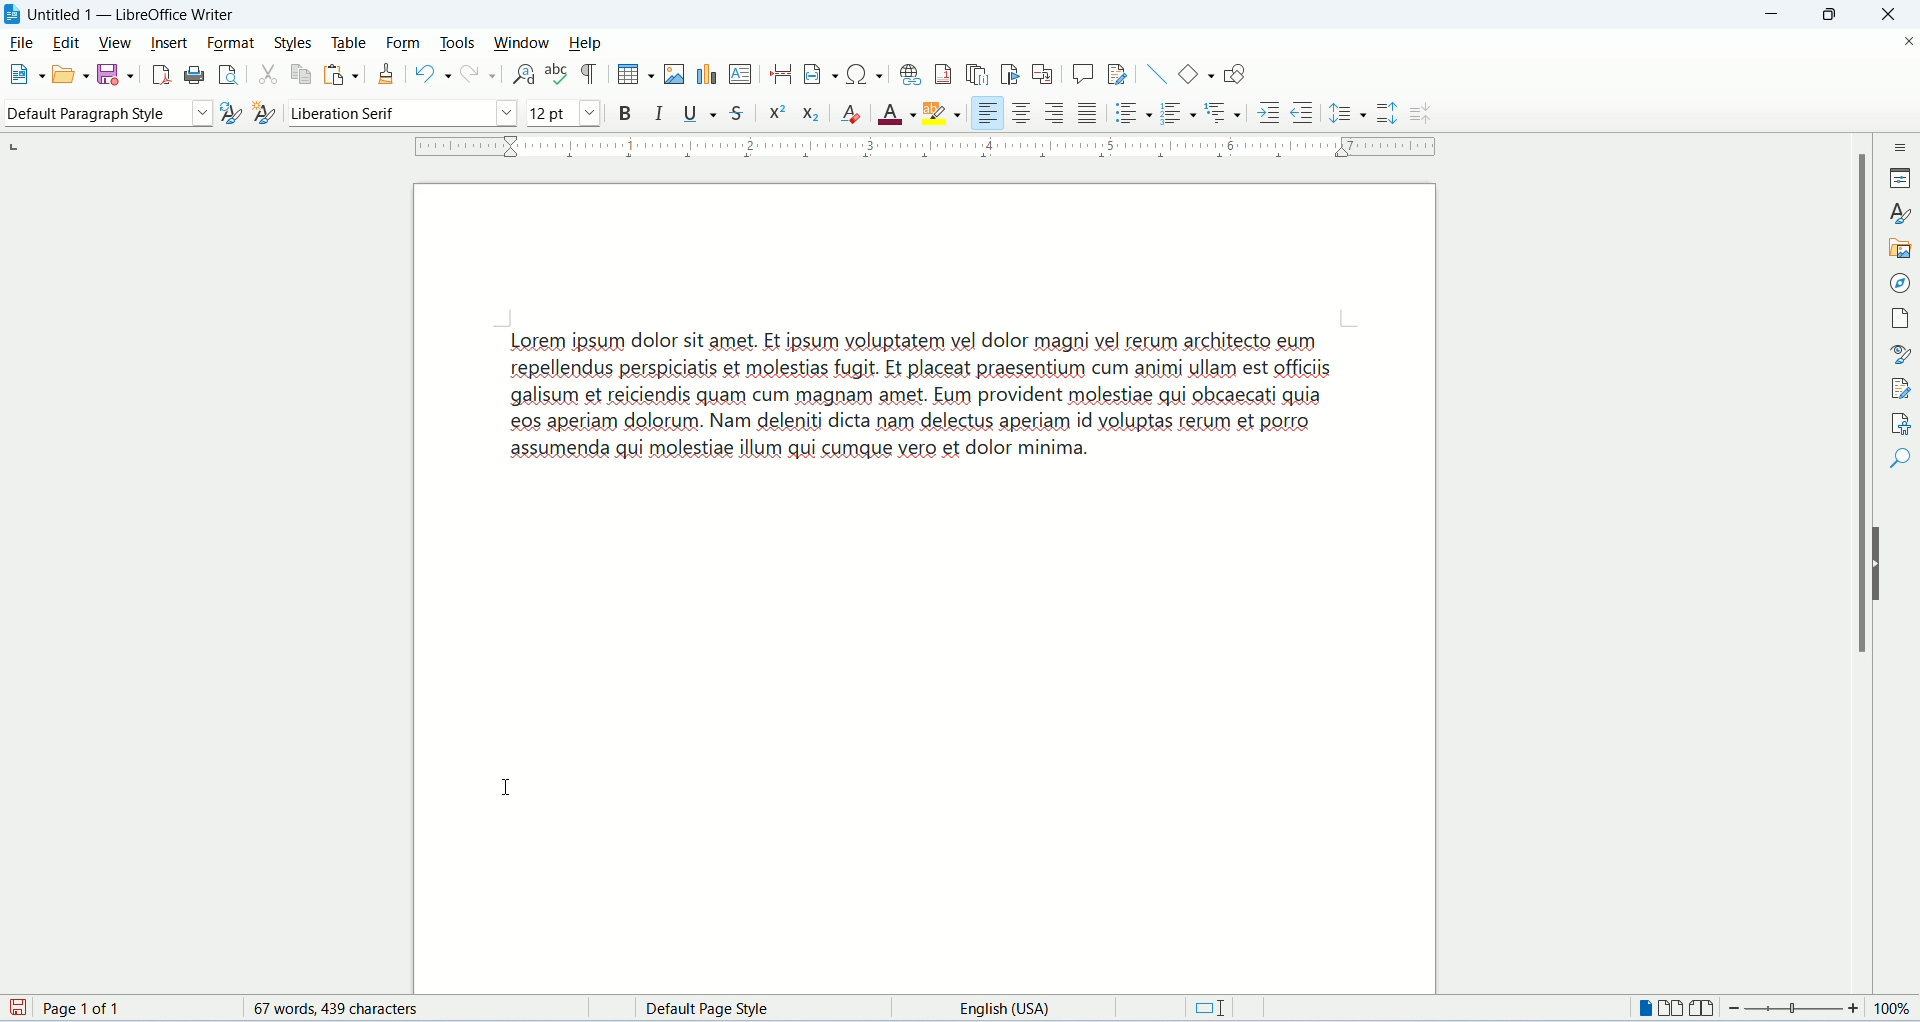 This screenshot has height=1022, width=1920. Describe the element at coordinates (1172, 116) in the screenshot. I see `ordered list` at that location.